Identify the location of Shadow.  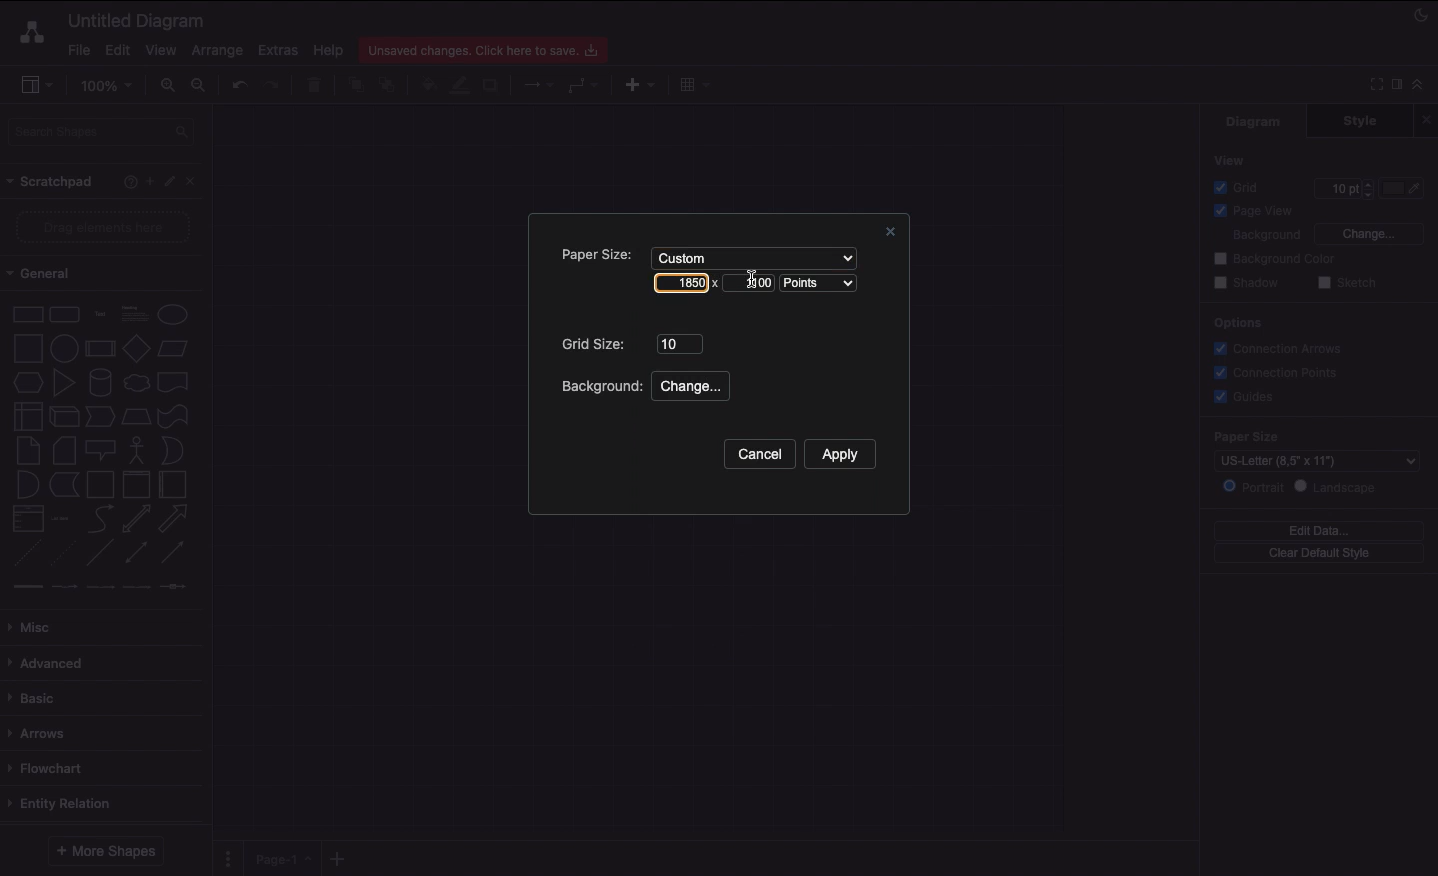
(1246, 282).